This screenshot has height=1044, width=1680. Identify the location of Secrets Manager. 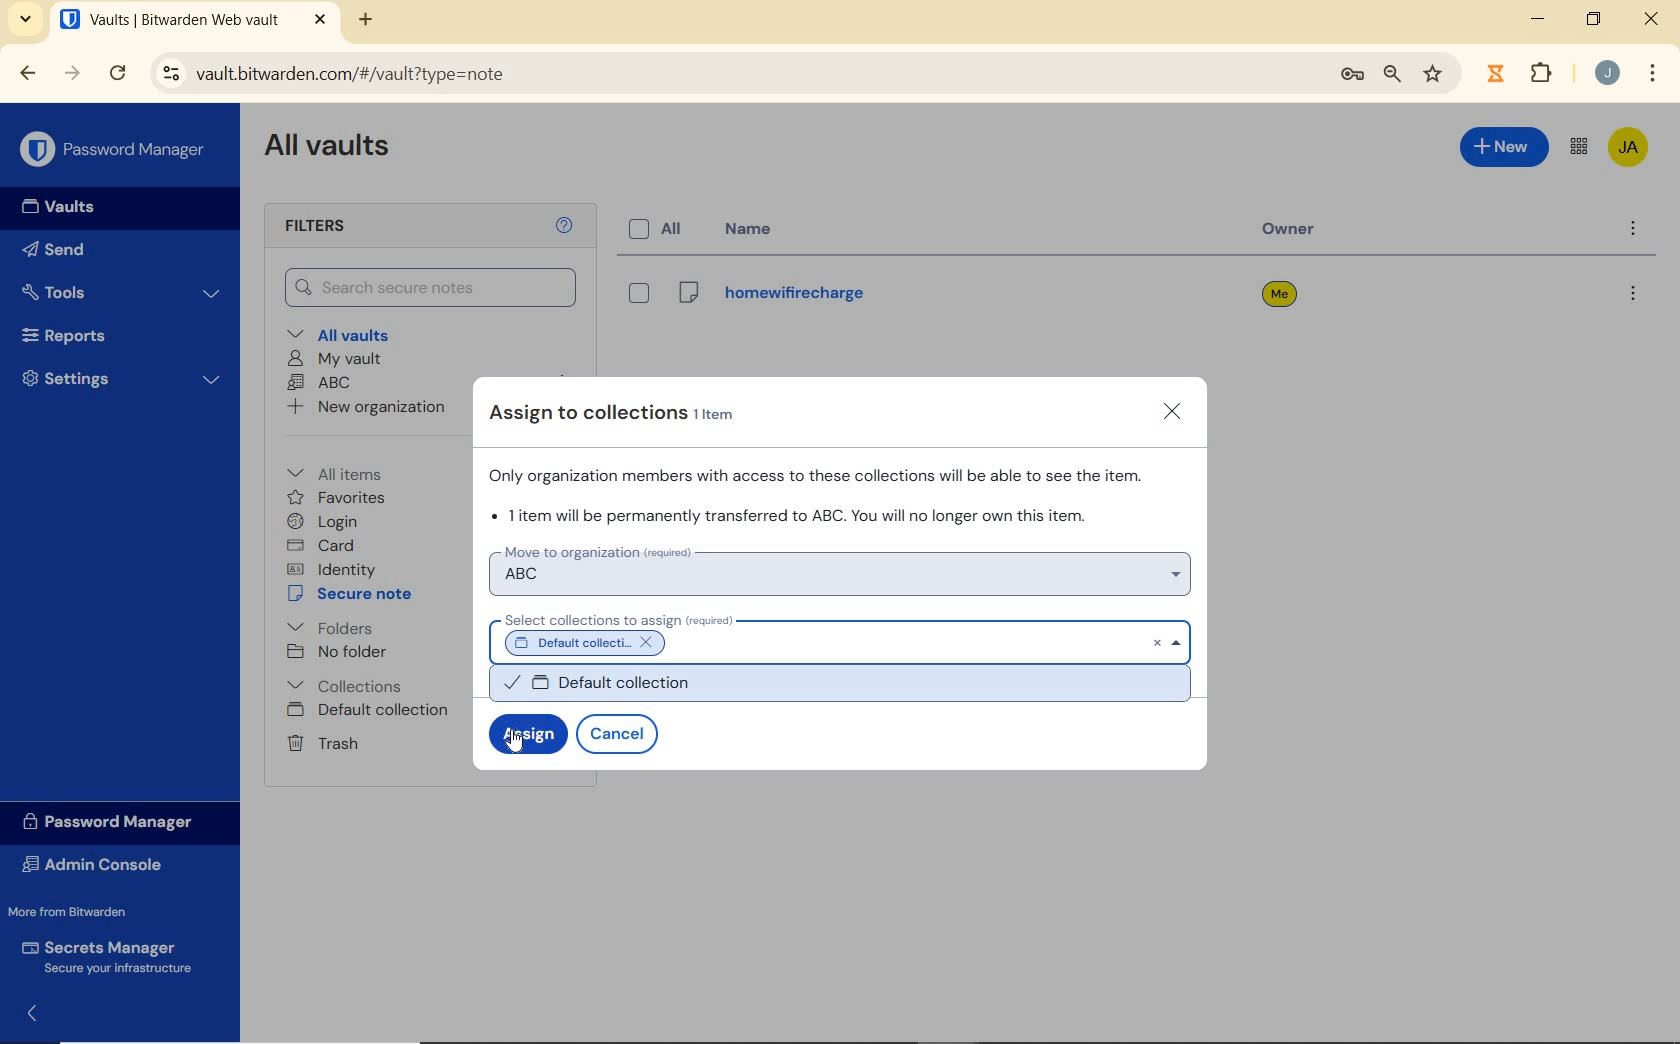
(112, 956).